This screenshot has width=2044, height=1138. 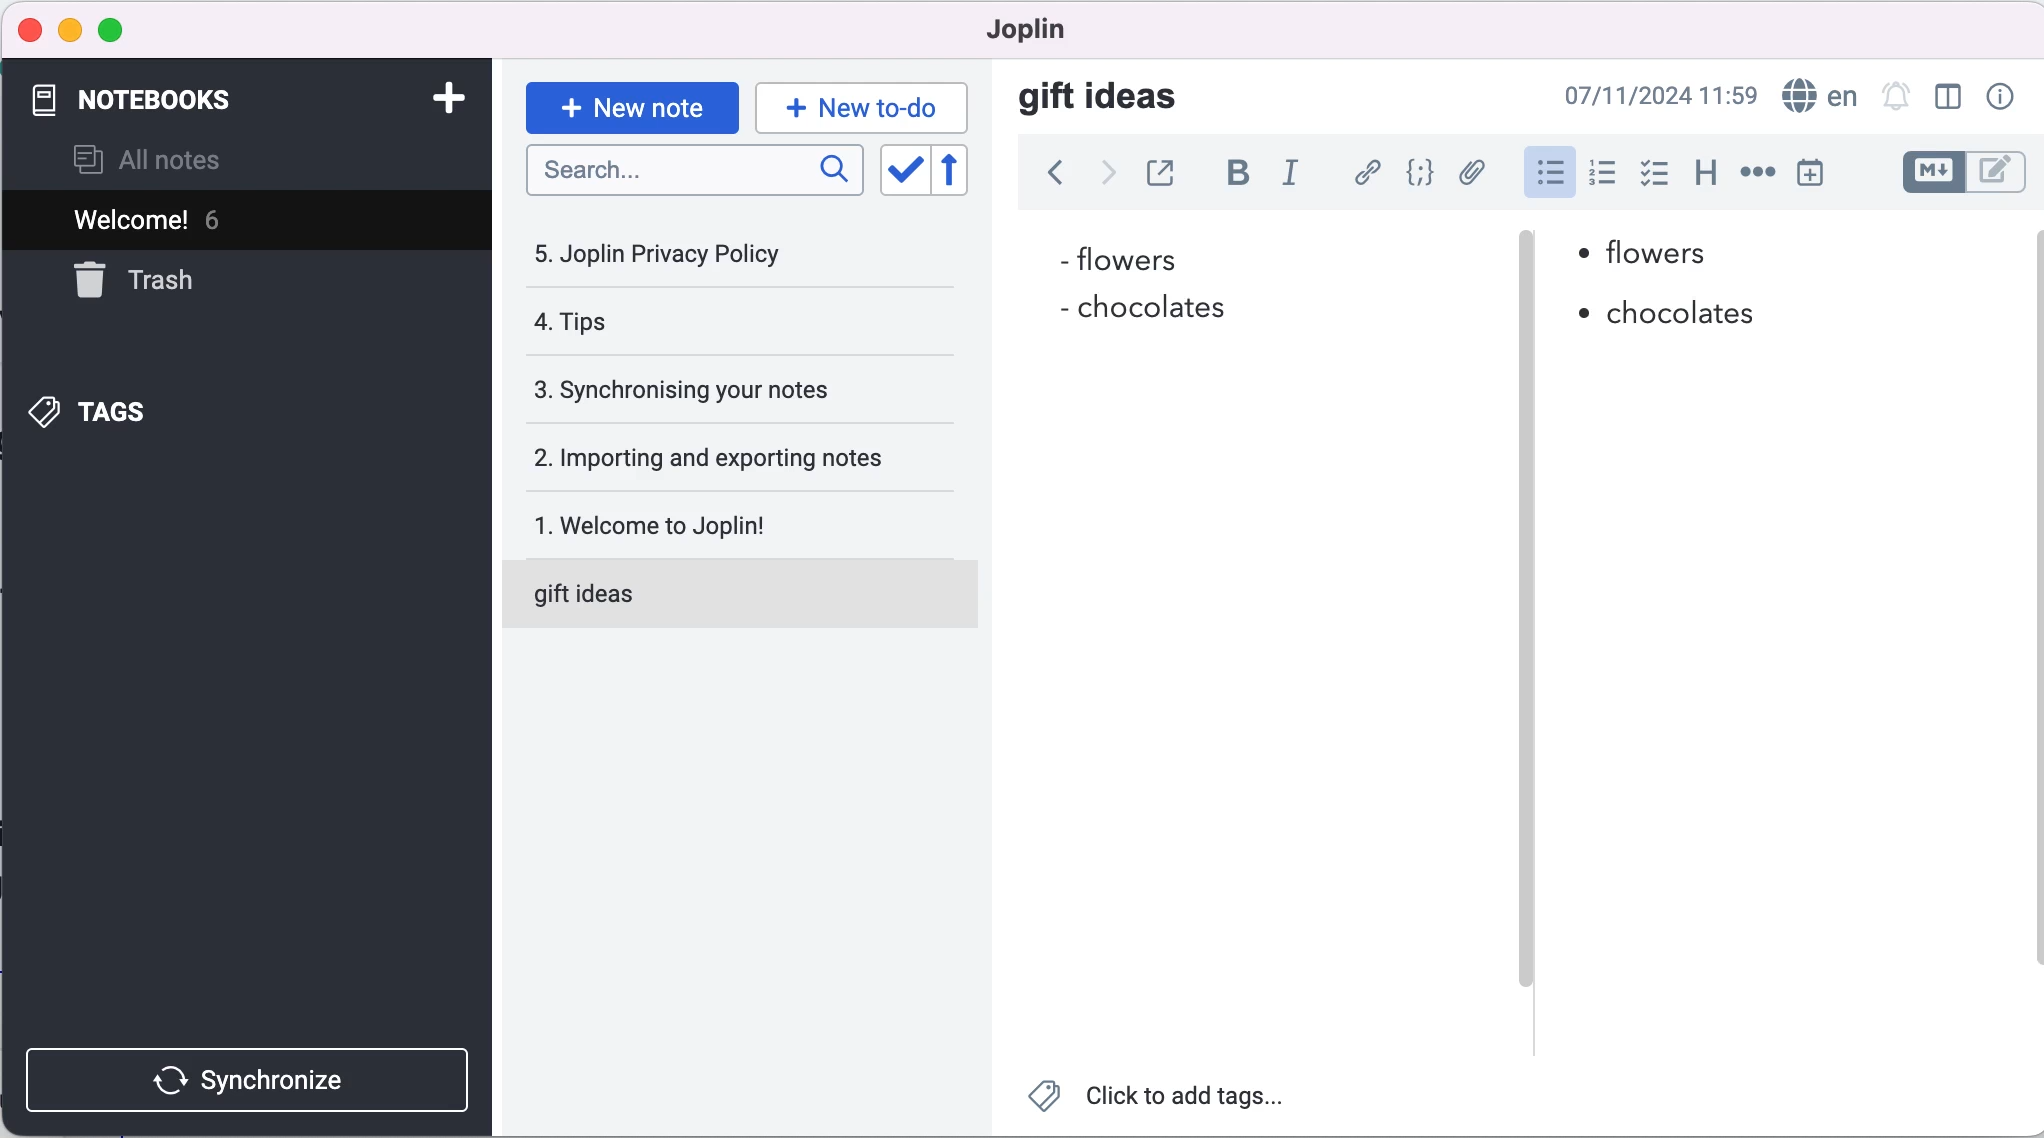 What do you see at coordinates (1178, 311) in the screenshot?
I see `chocolates` at bounding box center [1178, 311].